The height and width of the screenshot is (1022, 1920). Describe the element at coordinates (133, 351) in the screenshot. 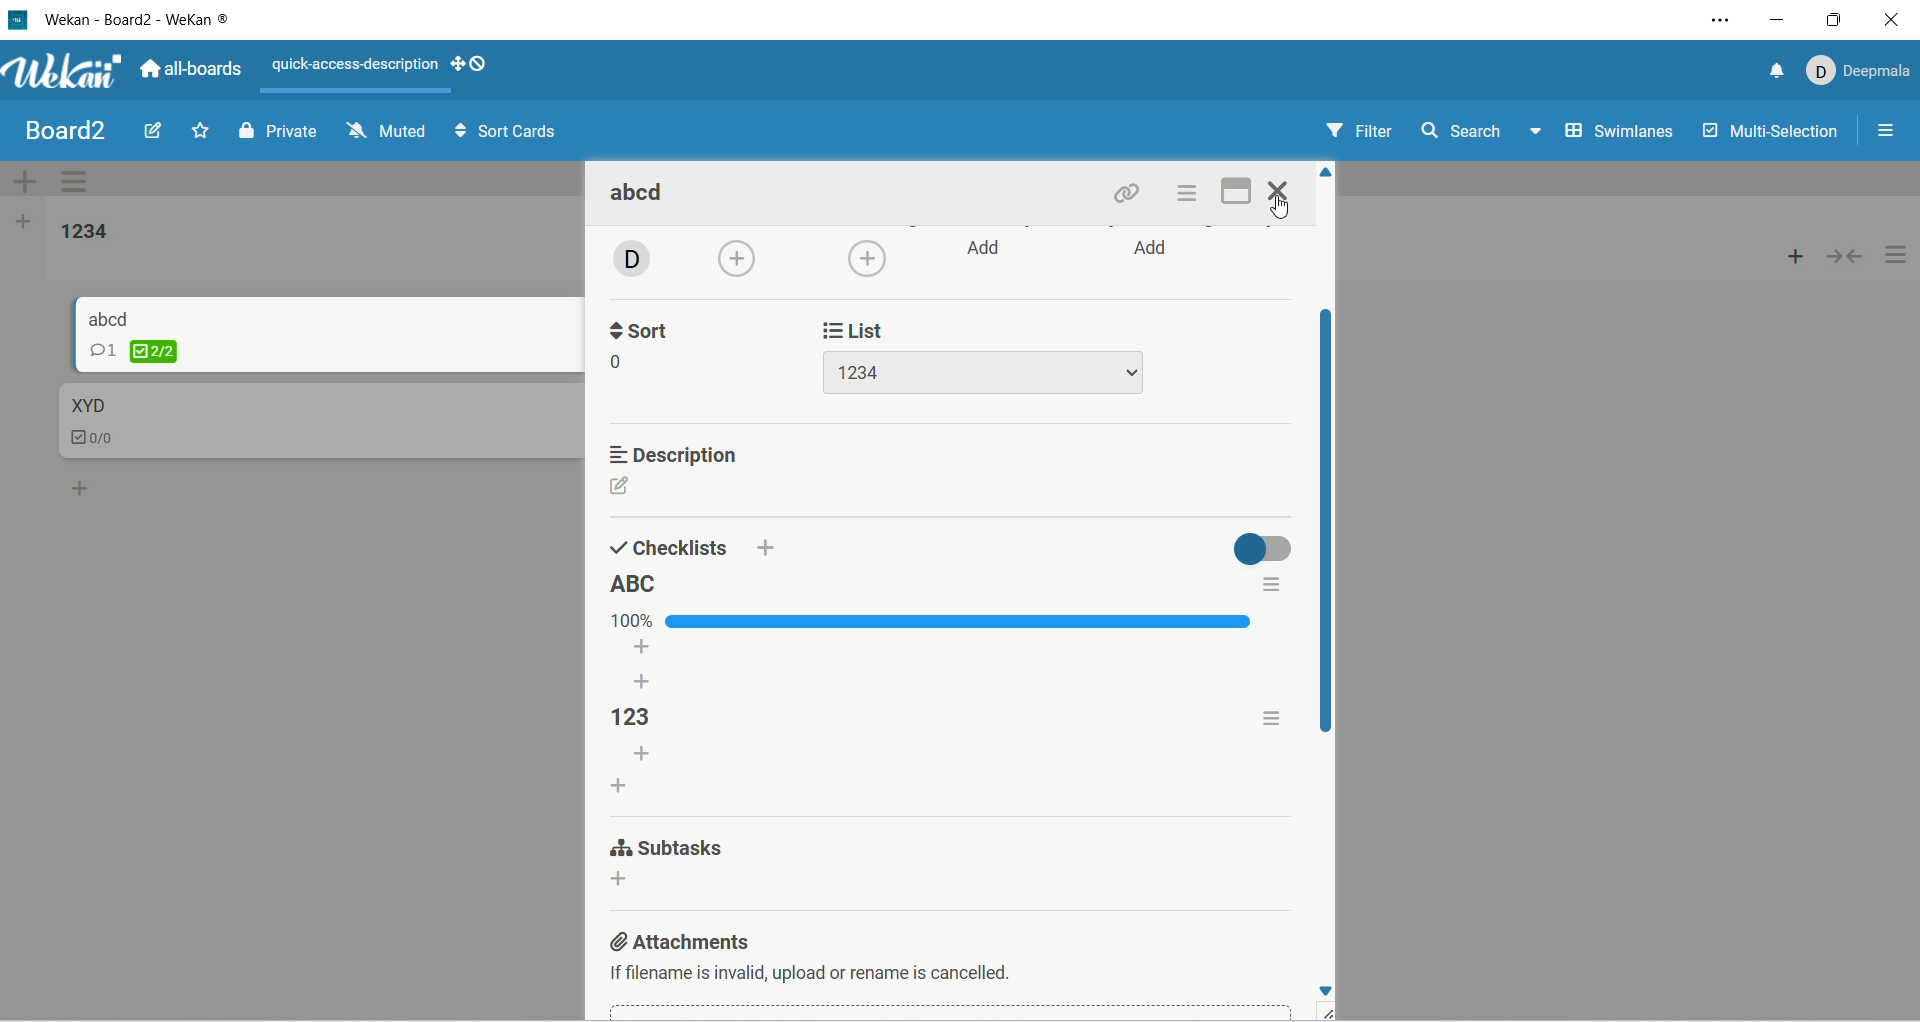

I see `checklist` at that location.